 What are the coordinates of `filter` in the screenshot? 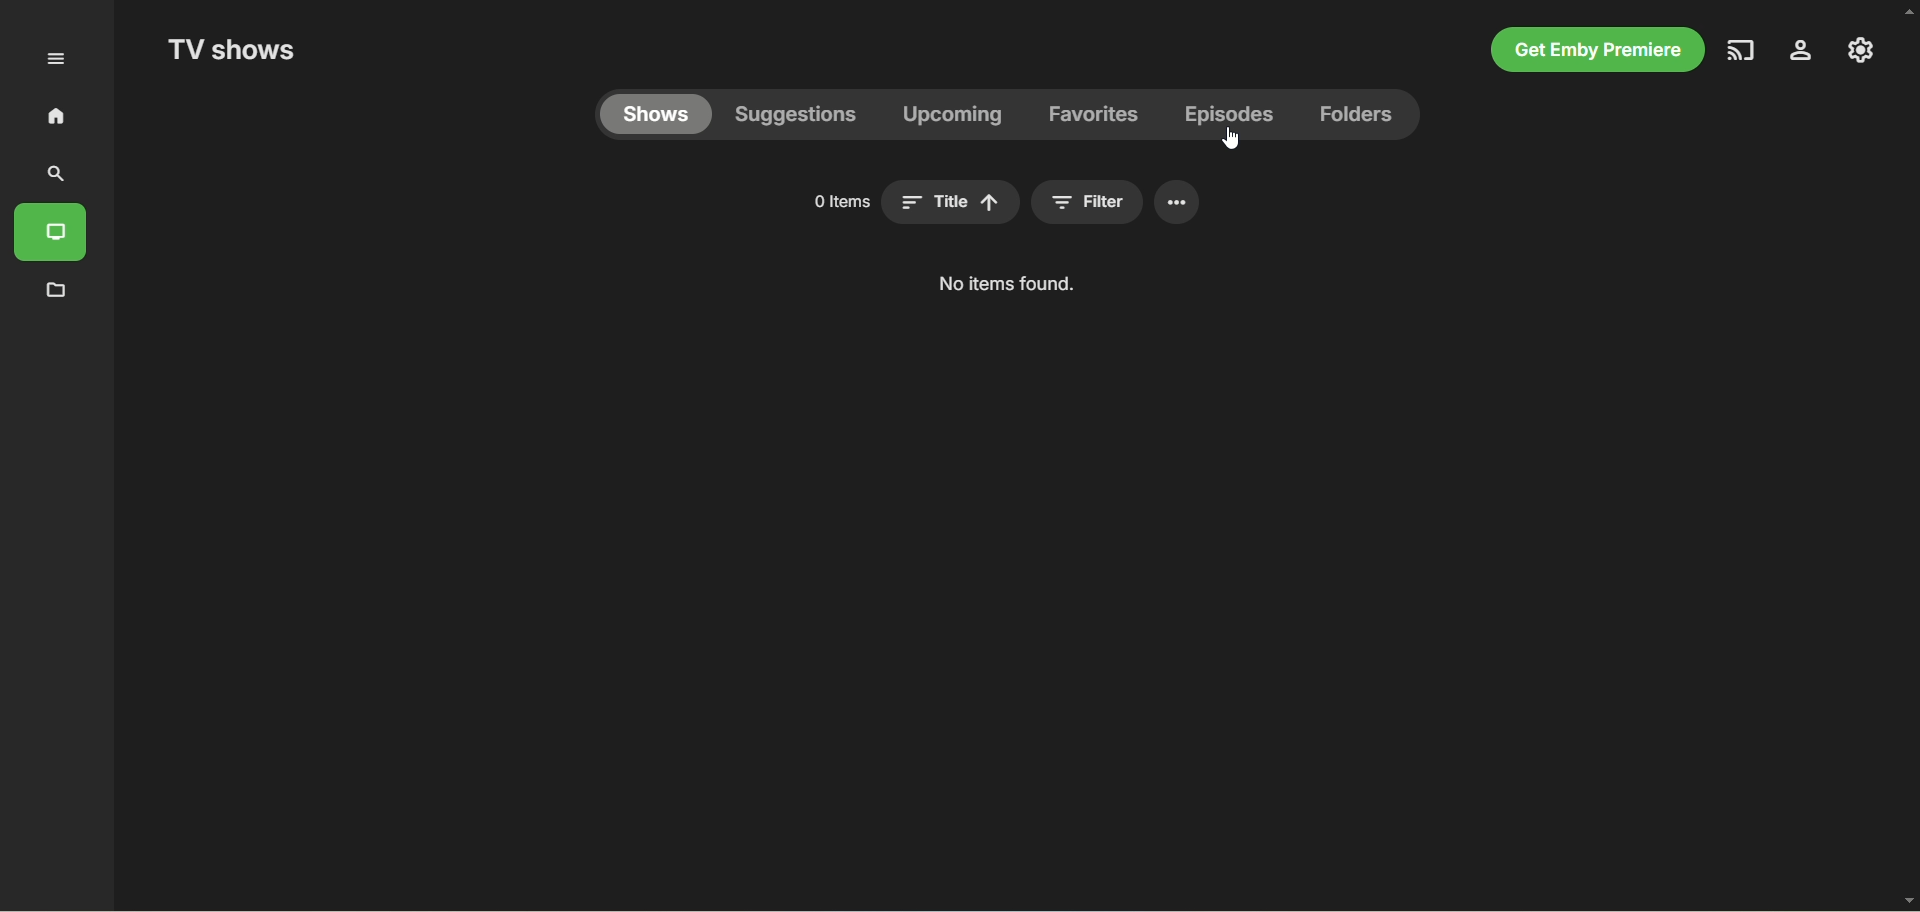 It's located at (1087, 202).